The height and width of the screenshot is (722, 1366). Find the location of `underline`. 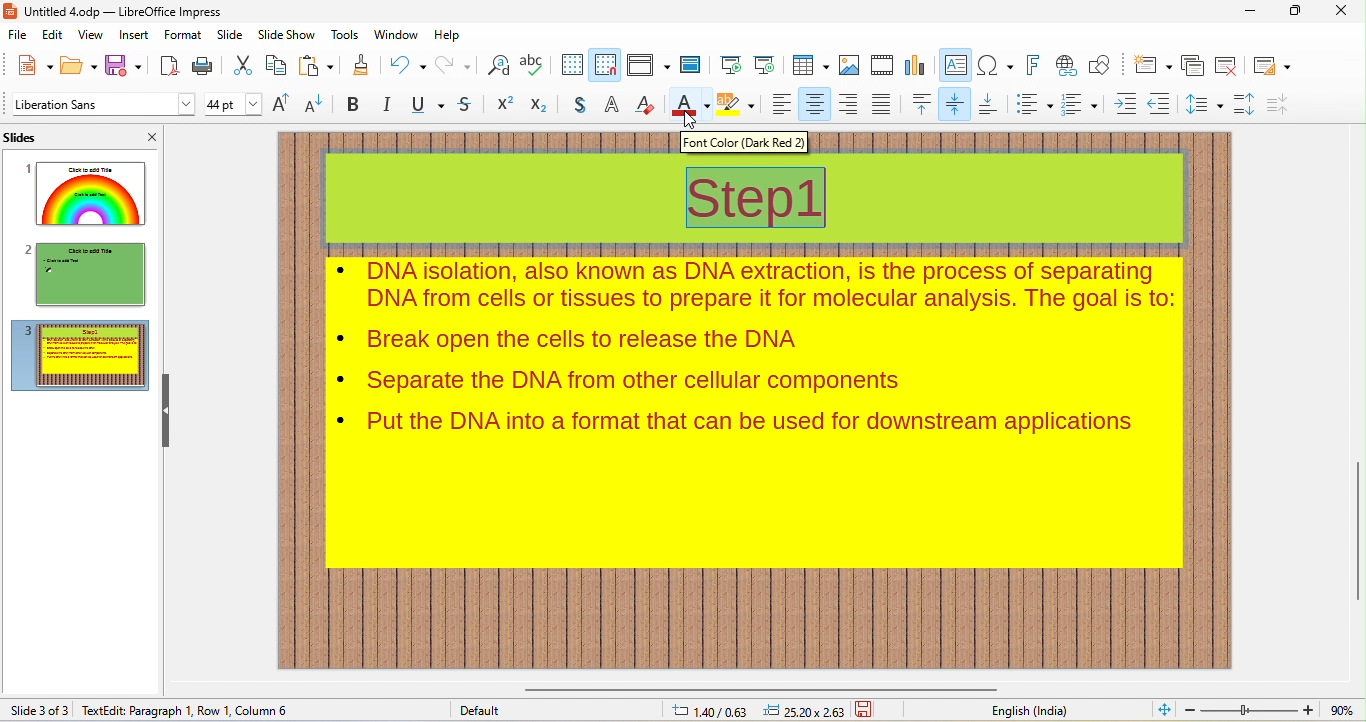

underline is located at coordinates (428, 104).